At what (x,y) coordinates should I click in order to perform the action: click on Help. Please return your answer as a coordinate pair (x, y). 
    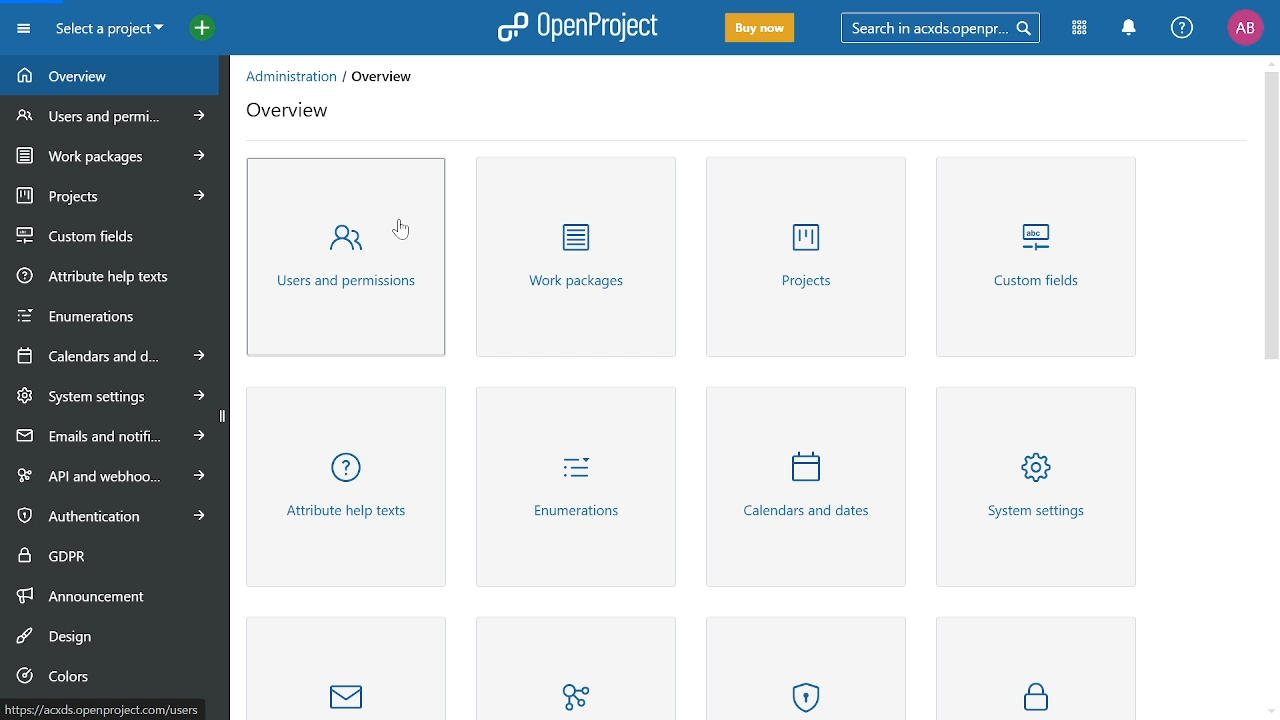
    Looking at the image, I should click on (1183, 29).